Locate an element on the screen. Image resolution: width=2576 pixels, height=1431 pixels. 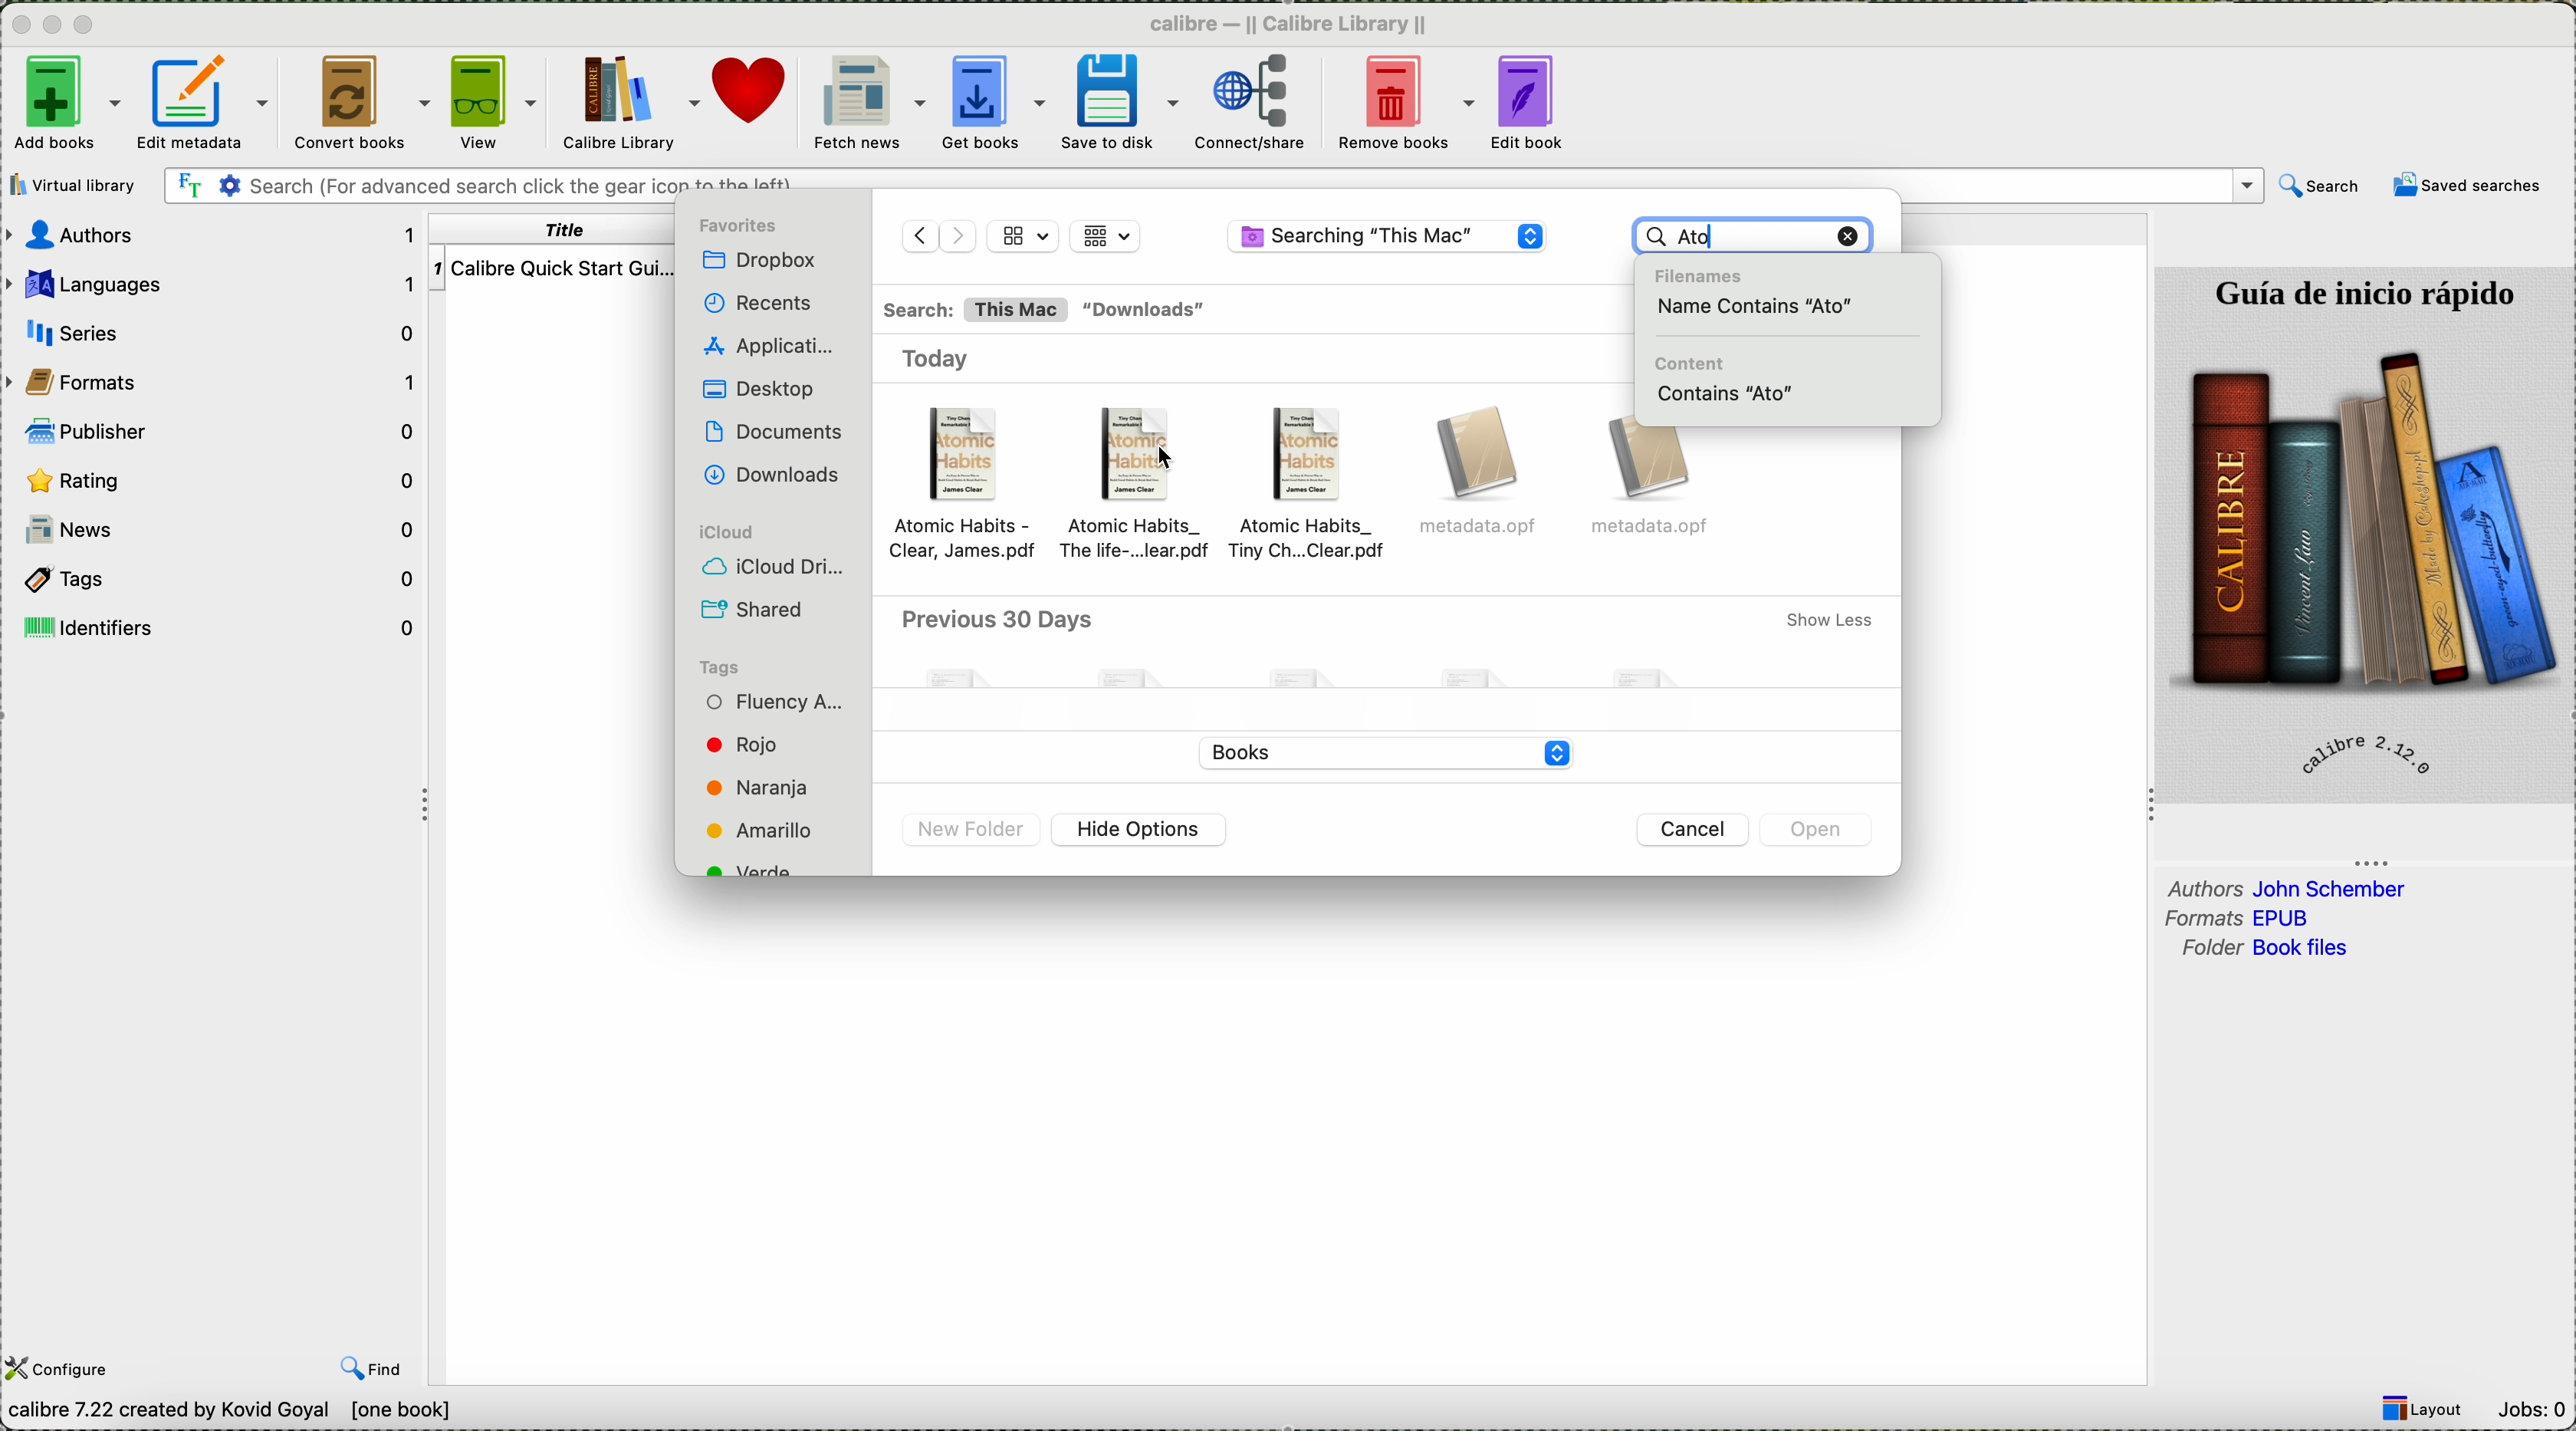
tags is located at coordinates (720, 665).